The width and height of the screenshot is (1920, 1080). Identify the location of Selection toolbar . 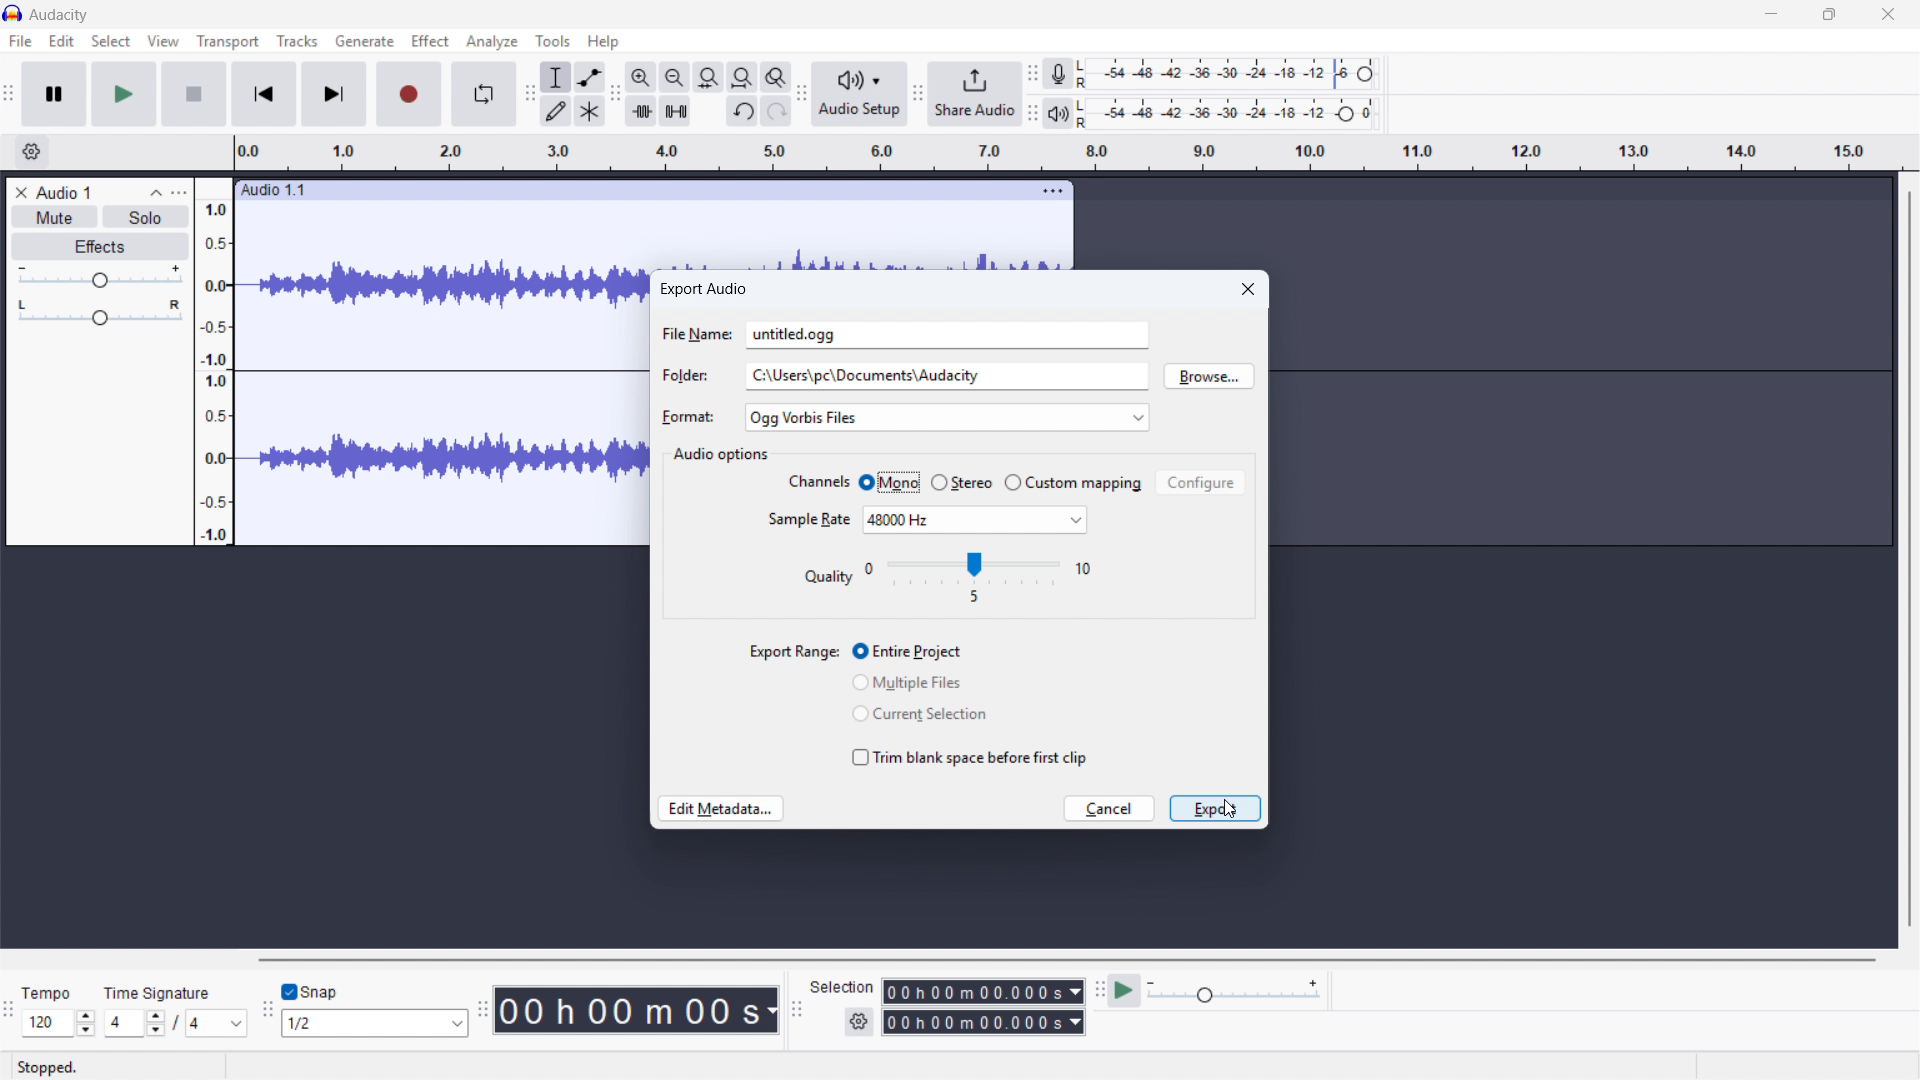
(796, 1008).